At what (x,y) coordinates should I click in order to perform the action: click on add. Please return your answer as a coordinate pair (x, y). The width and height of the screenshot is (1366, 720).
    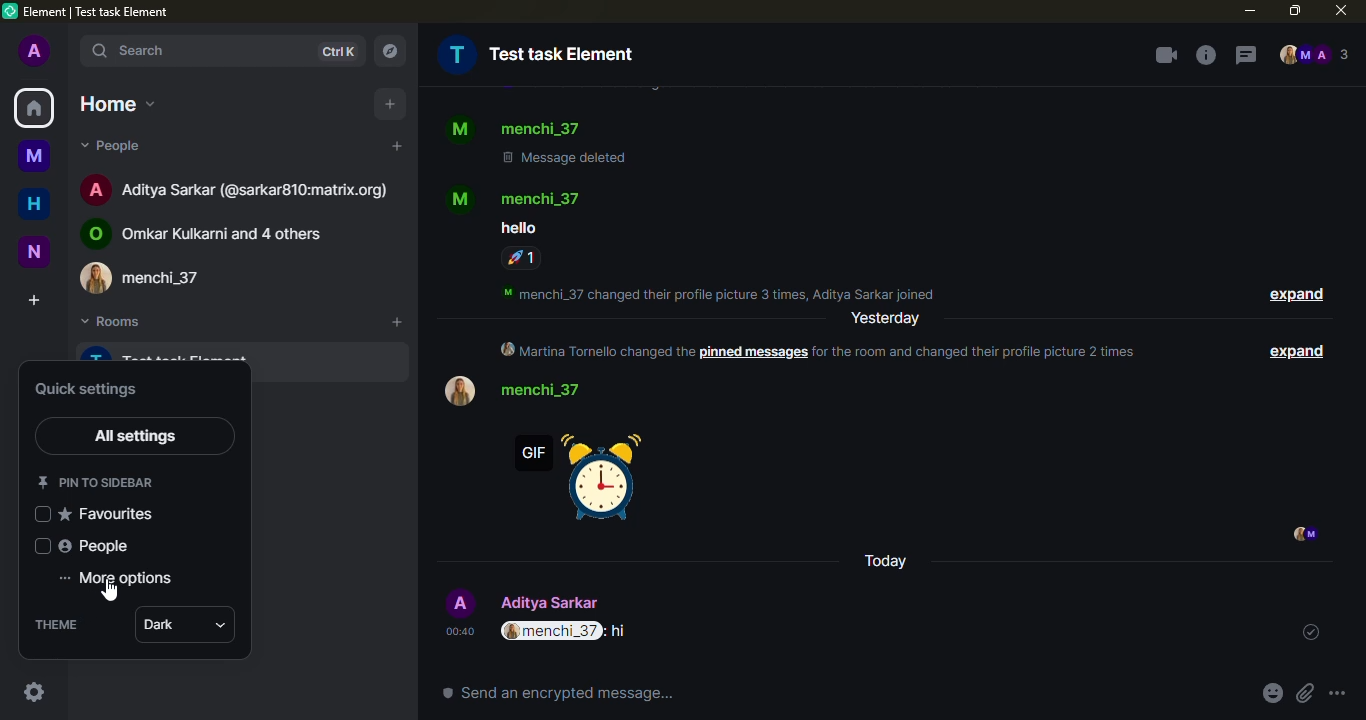
    Looking at the image, I should click on (391, 105).